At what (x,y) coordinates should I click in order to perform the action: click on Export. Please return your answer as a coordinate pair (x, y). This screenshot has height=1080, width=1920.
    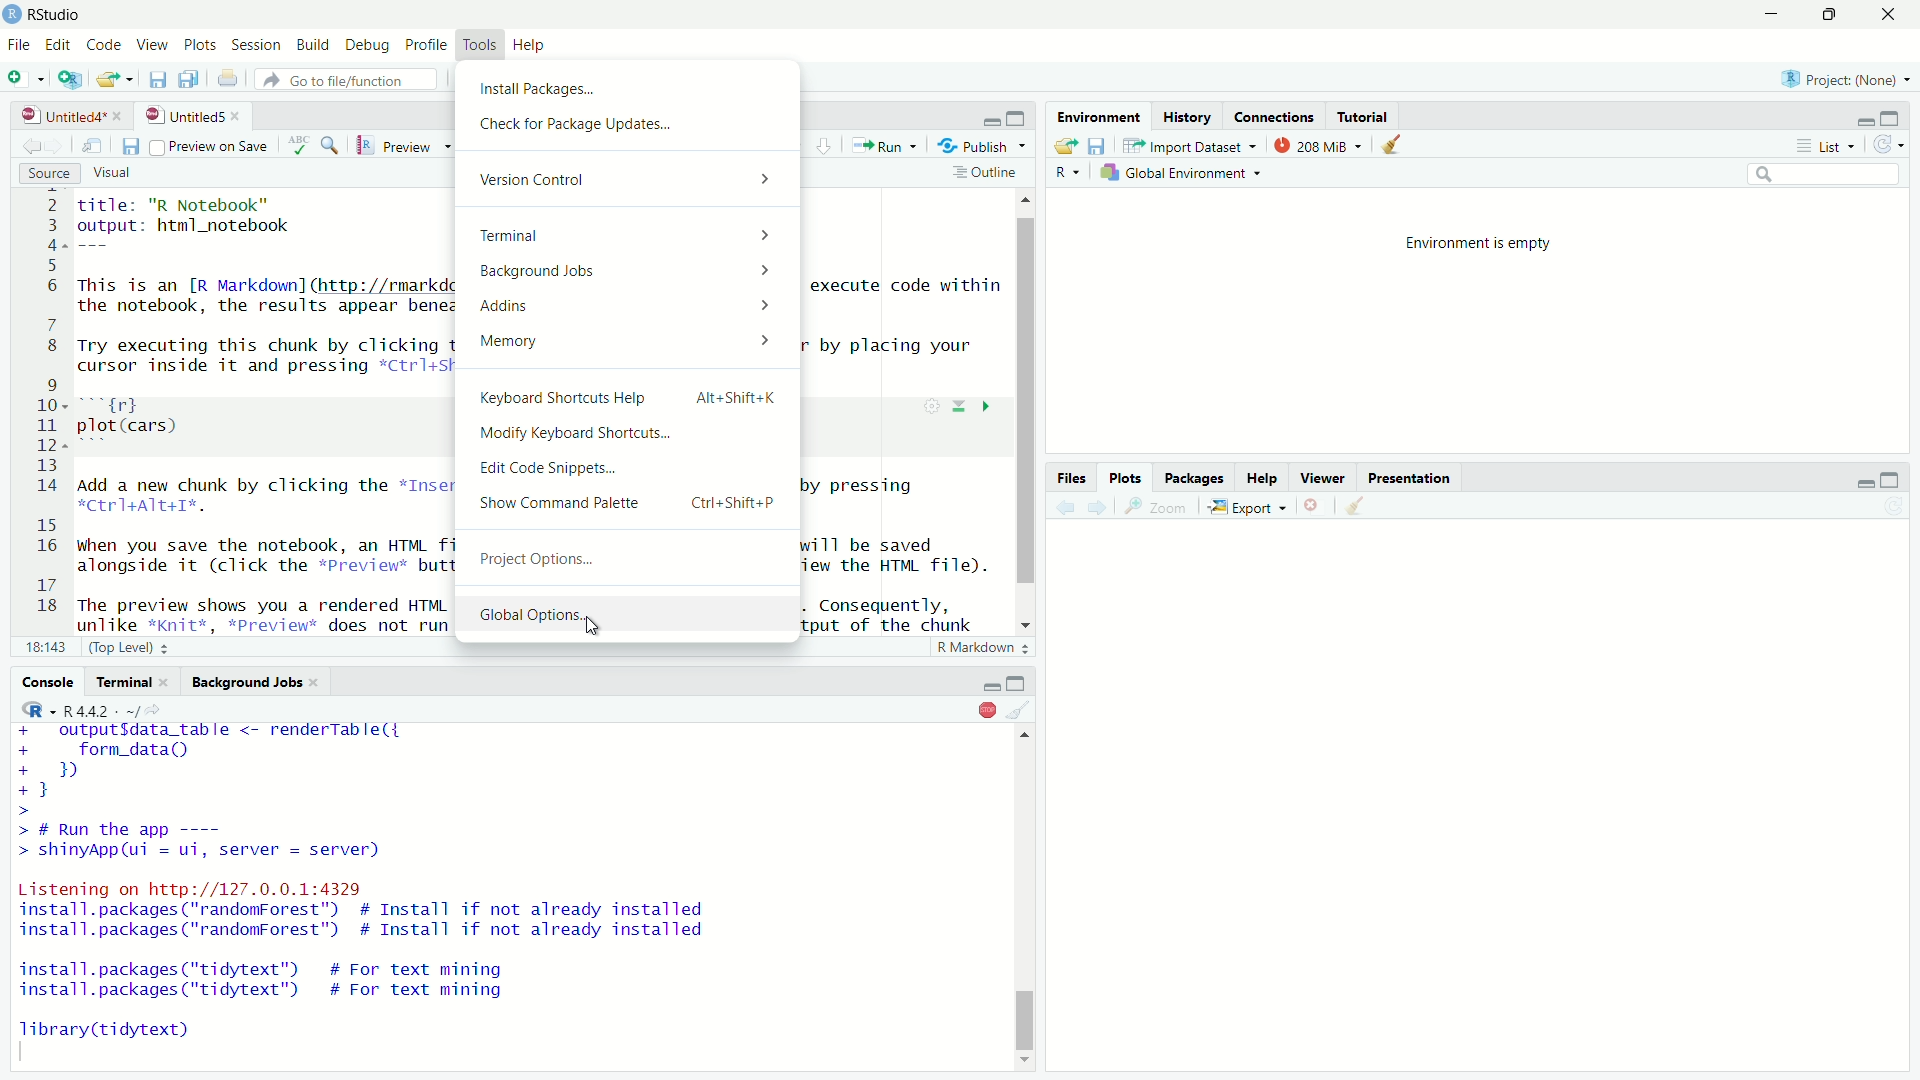
    Looking at the image, I should click on (1250, 508).